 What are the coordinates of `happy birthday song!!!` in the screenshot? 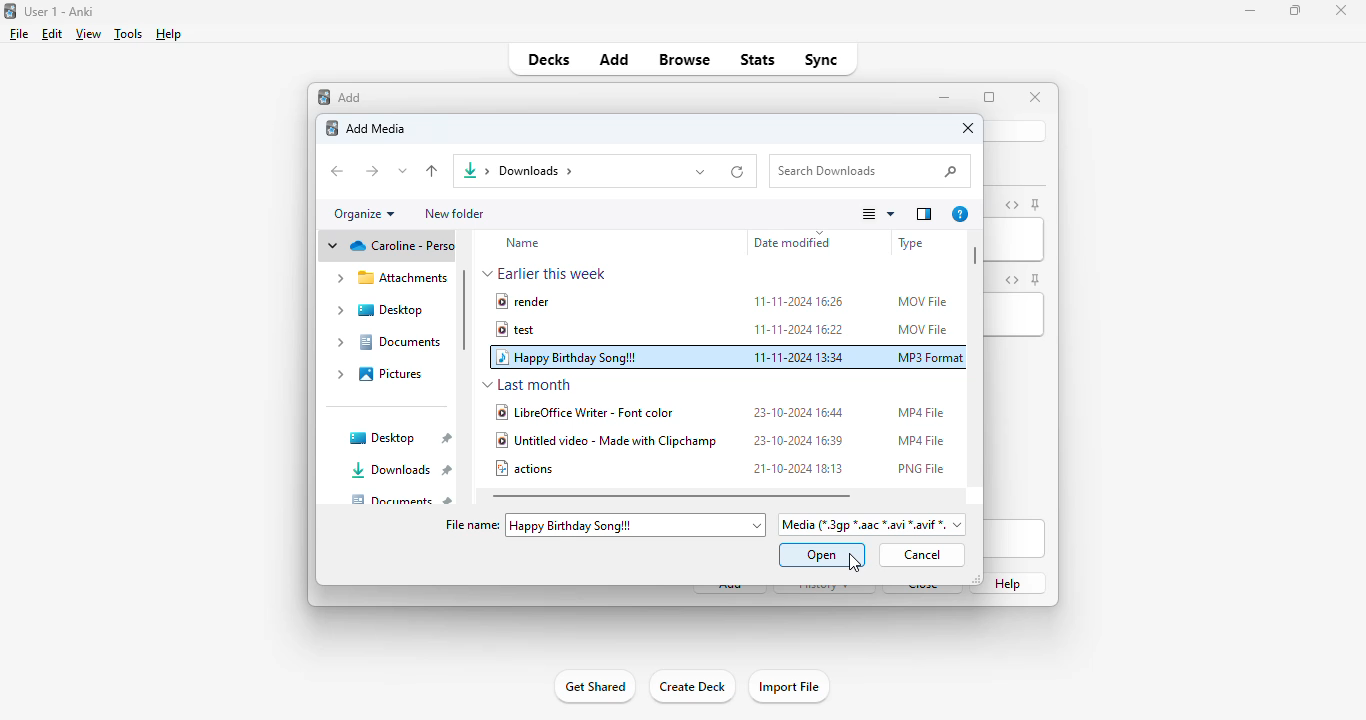 It's located at (569, 356).